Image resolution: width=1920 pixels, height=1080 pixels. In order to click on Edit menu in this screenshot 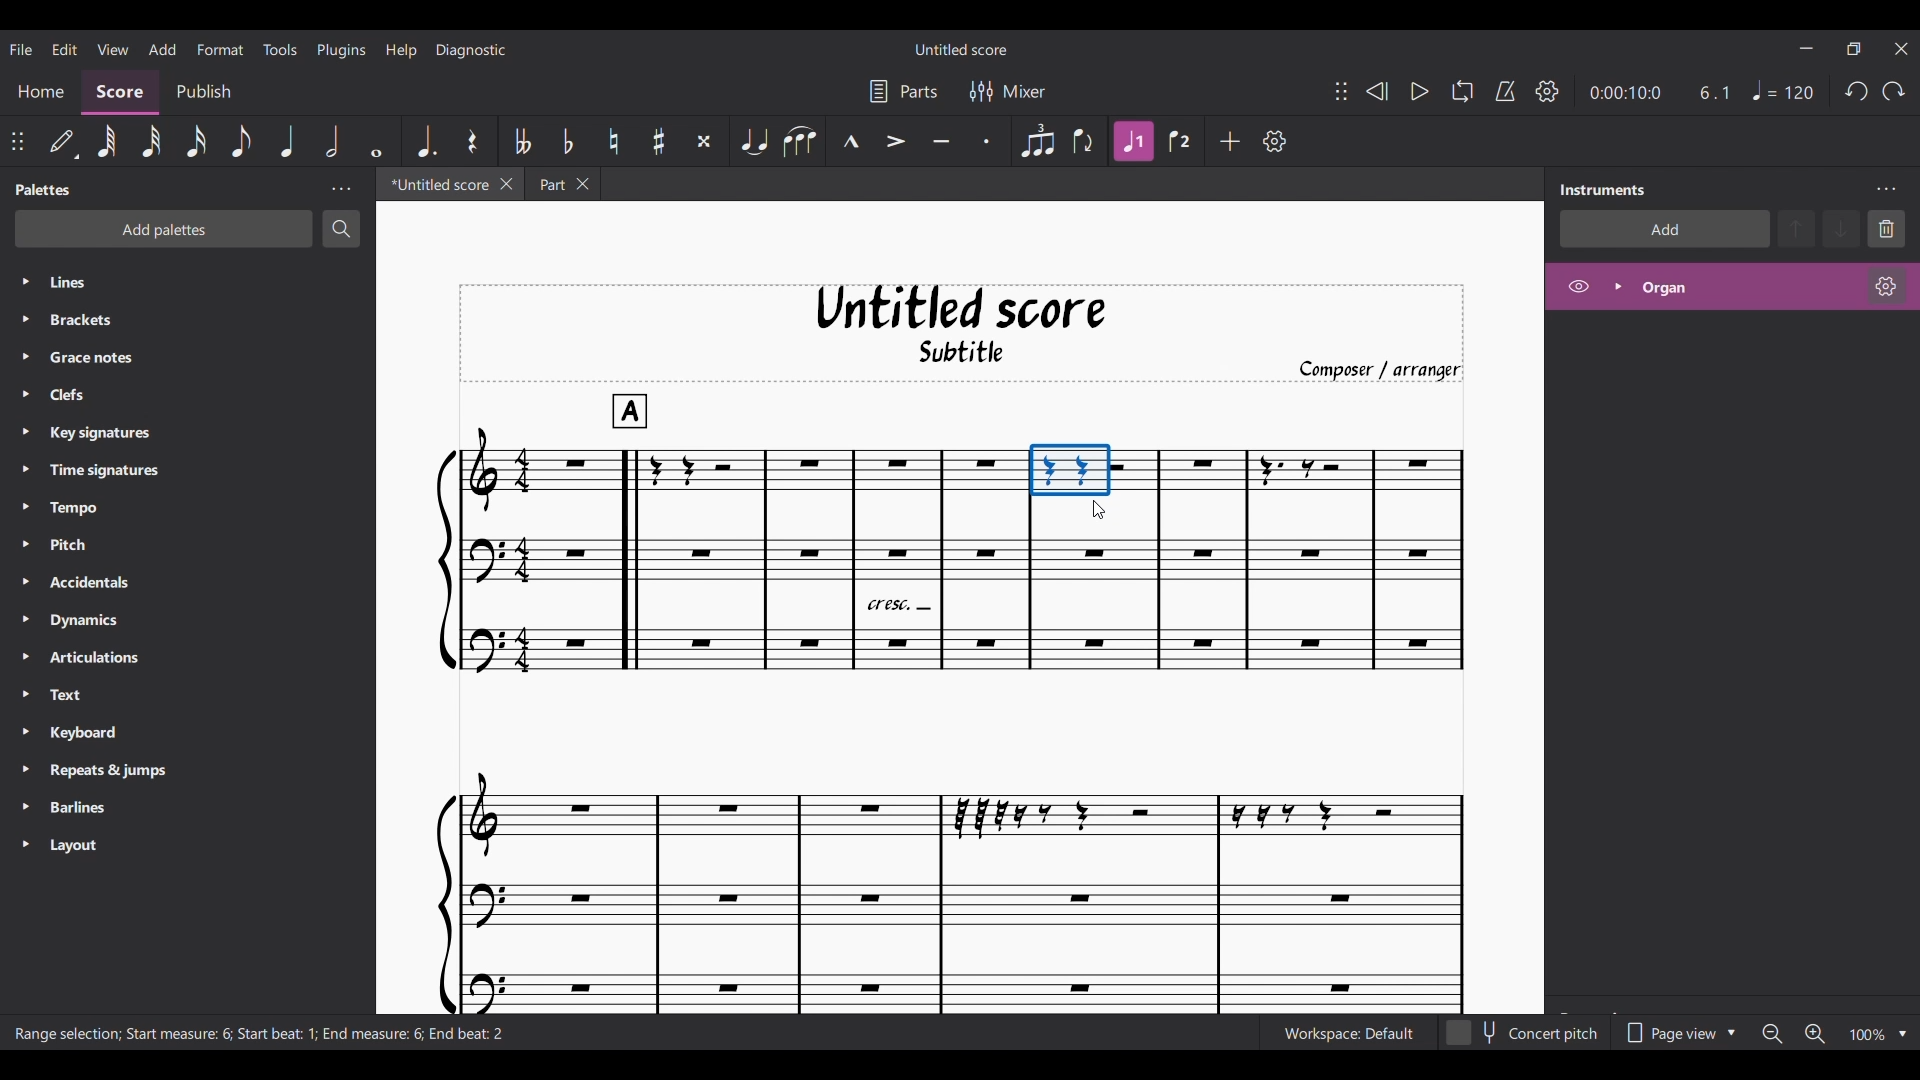, I will do `click(64, 47)`.